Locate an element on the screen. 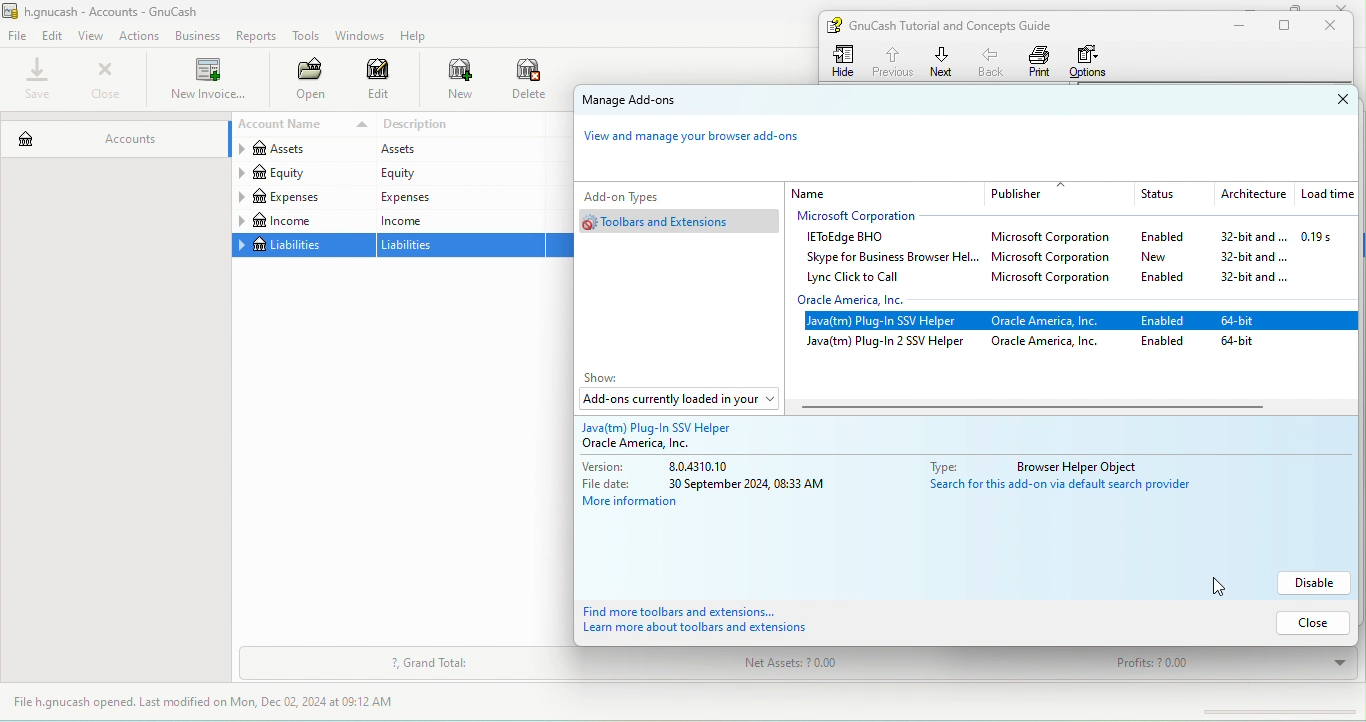 This screenshot has width=1366, height=722. new is located at coordinates (1169, 256).